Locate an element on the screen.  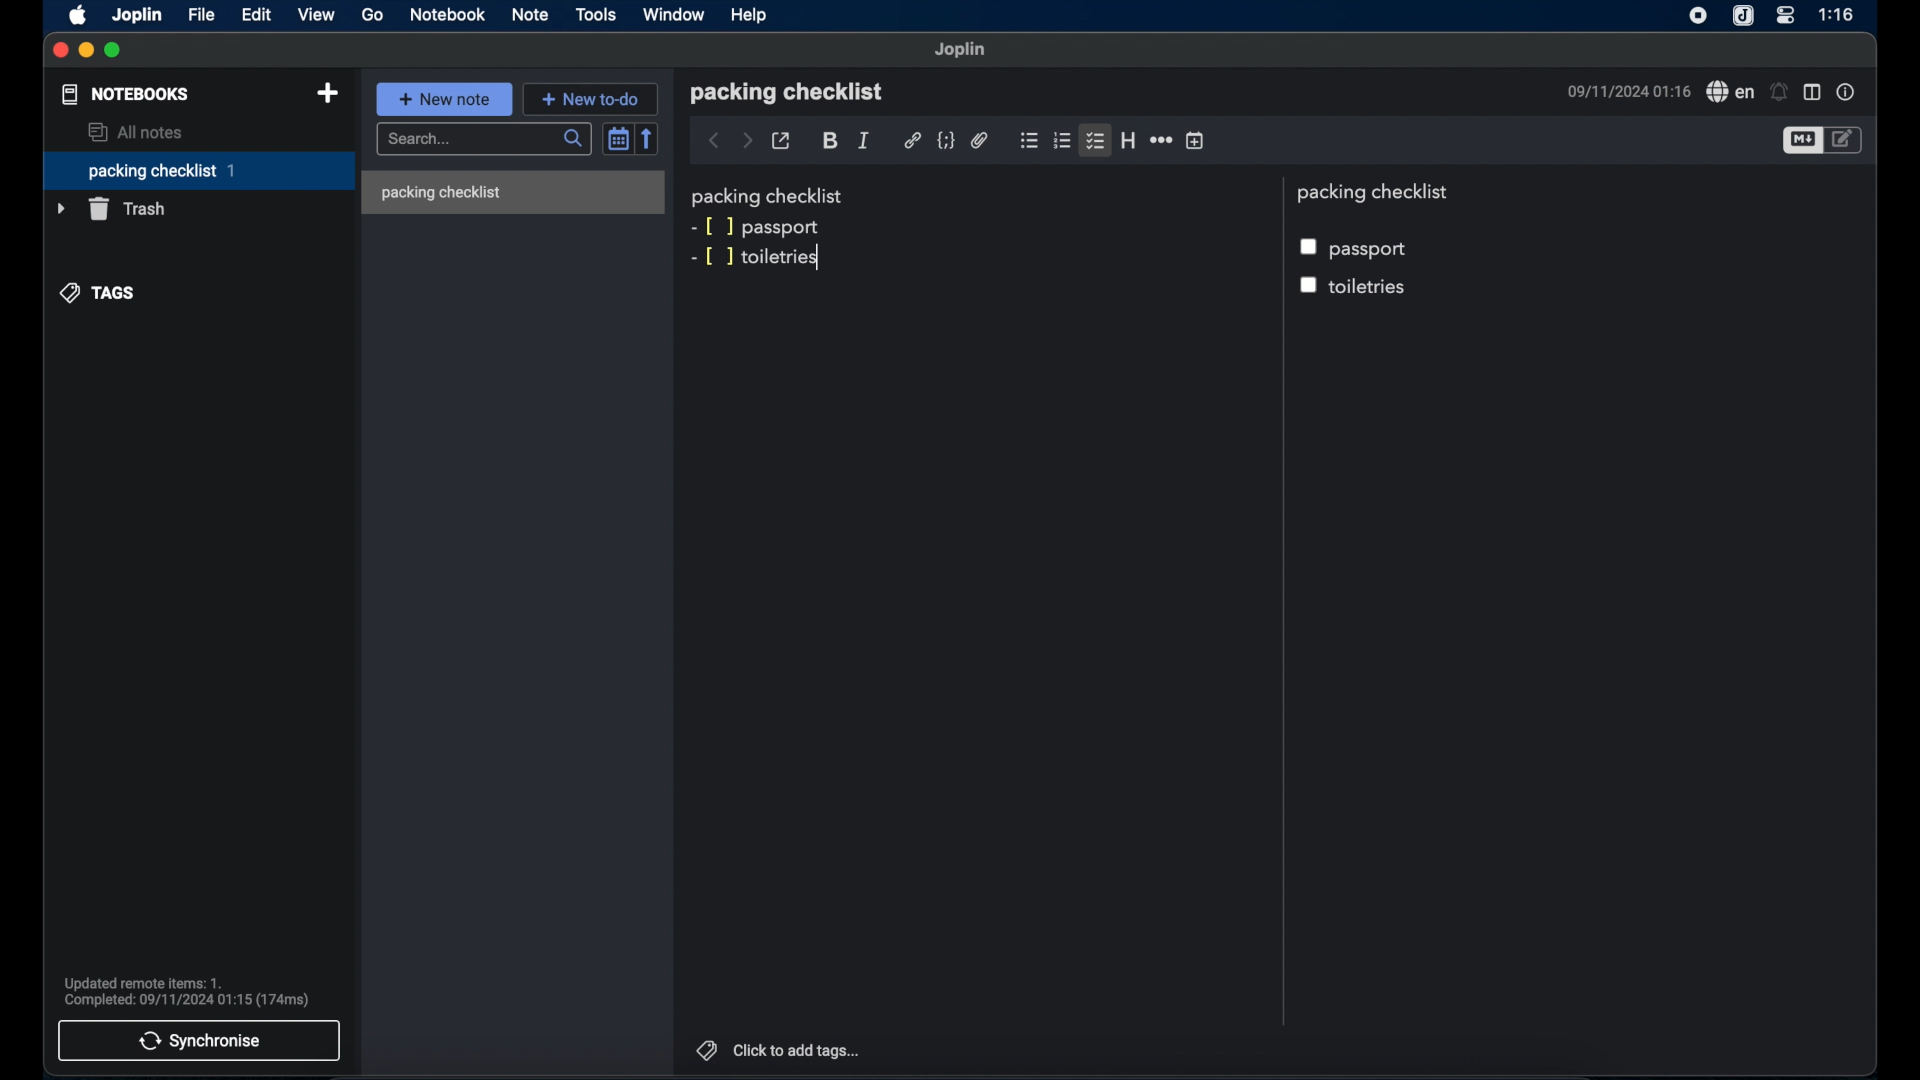
toiletries is located at coordinates (785, 257).